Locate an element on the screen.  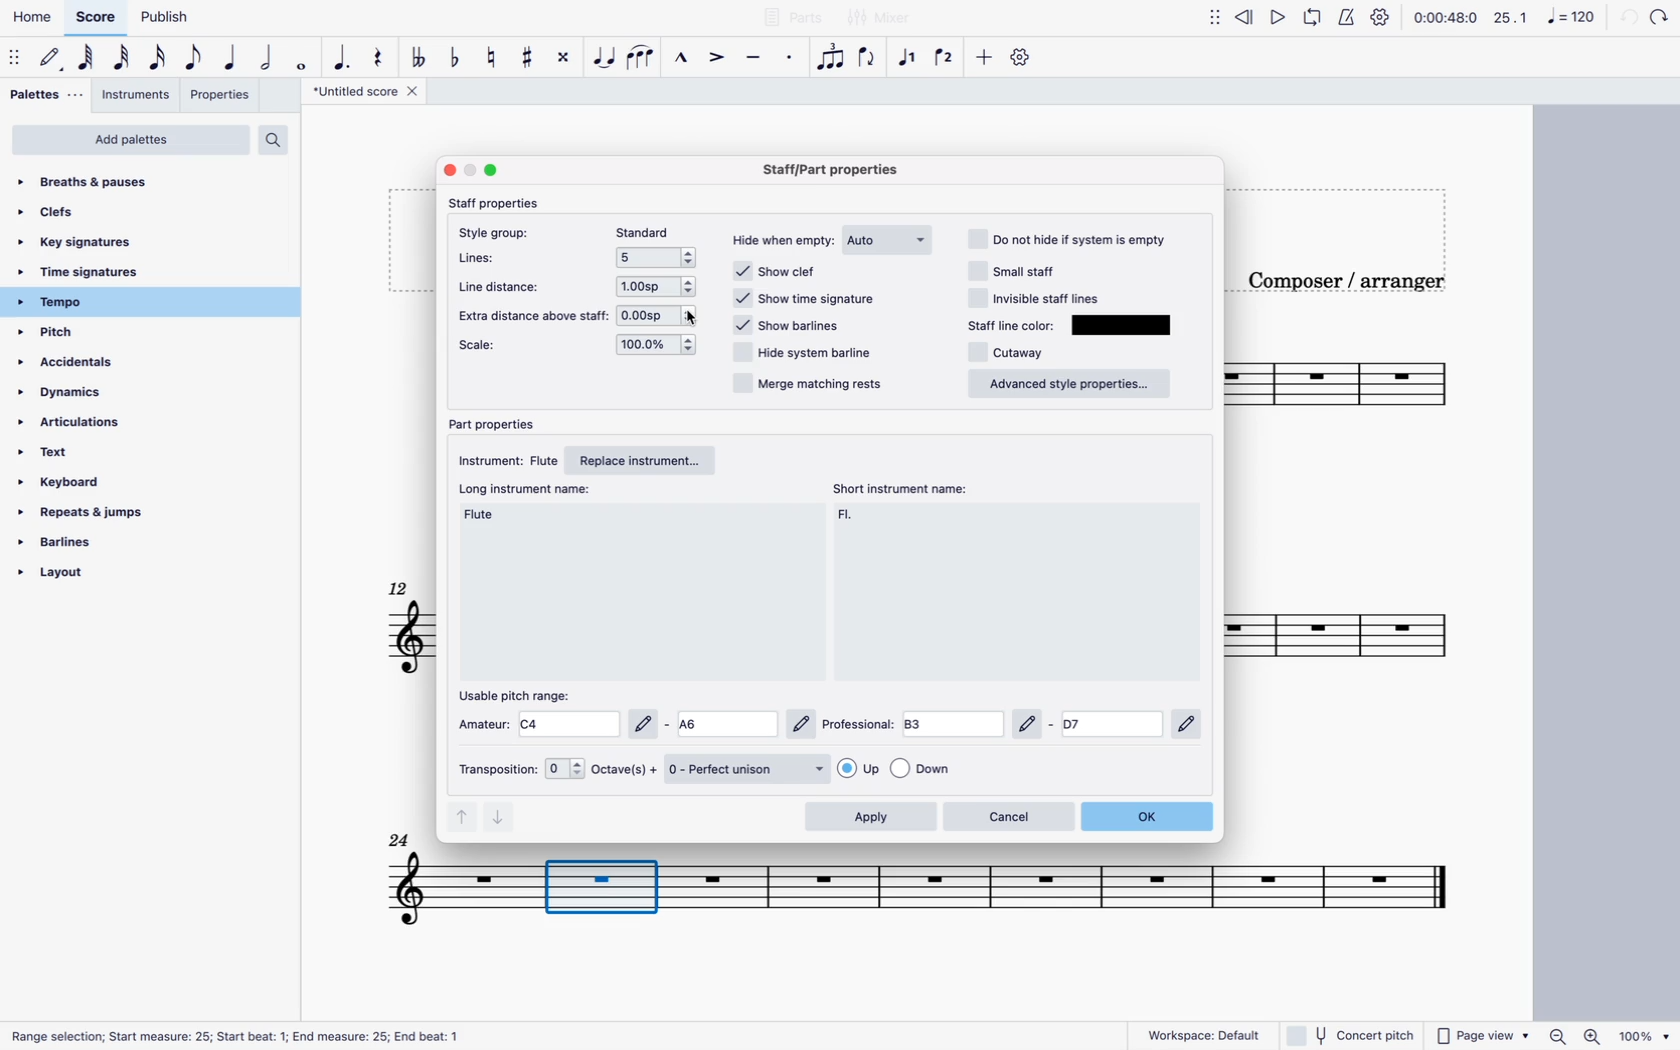
score is located at coordinates (389, 627).